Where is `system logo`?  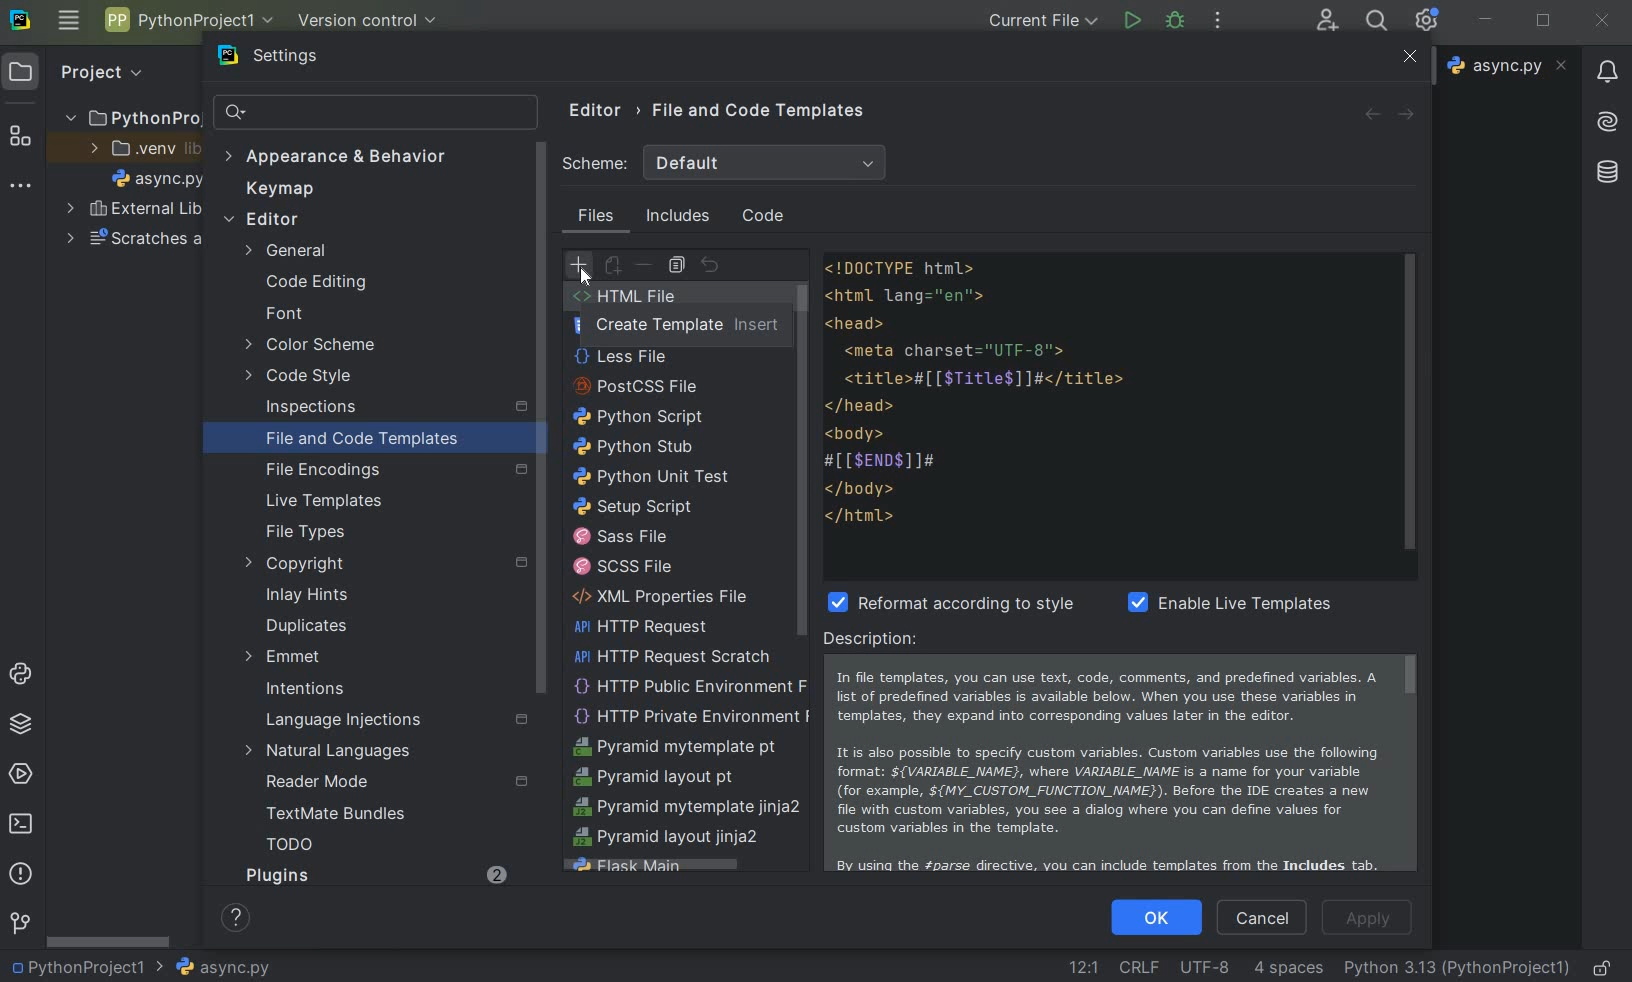 system logo is located at coordinates (20, 22).